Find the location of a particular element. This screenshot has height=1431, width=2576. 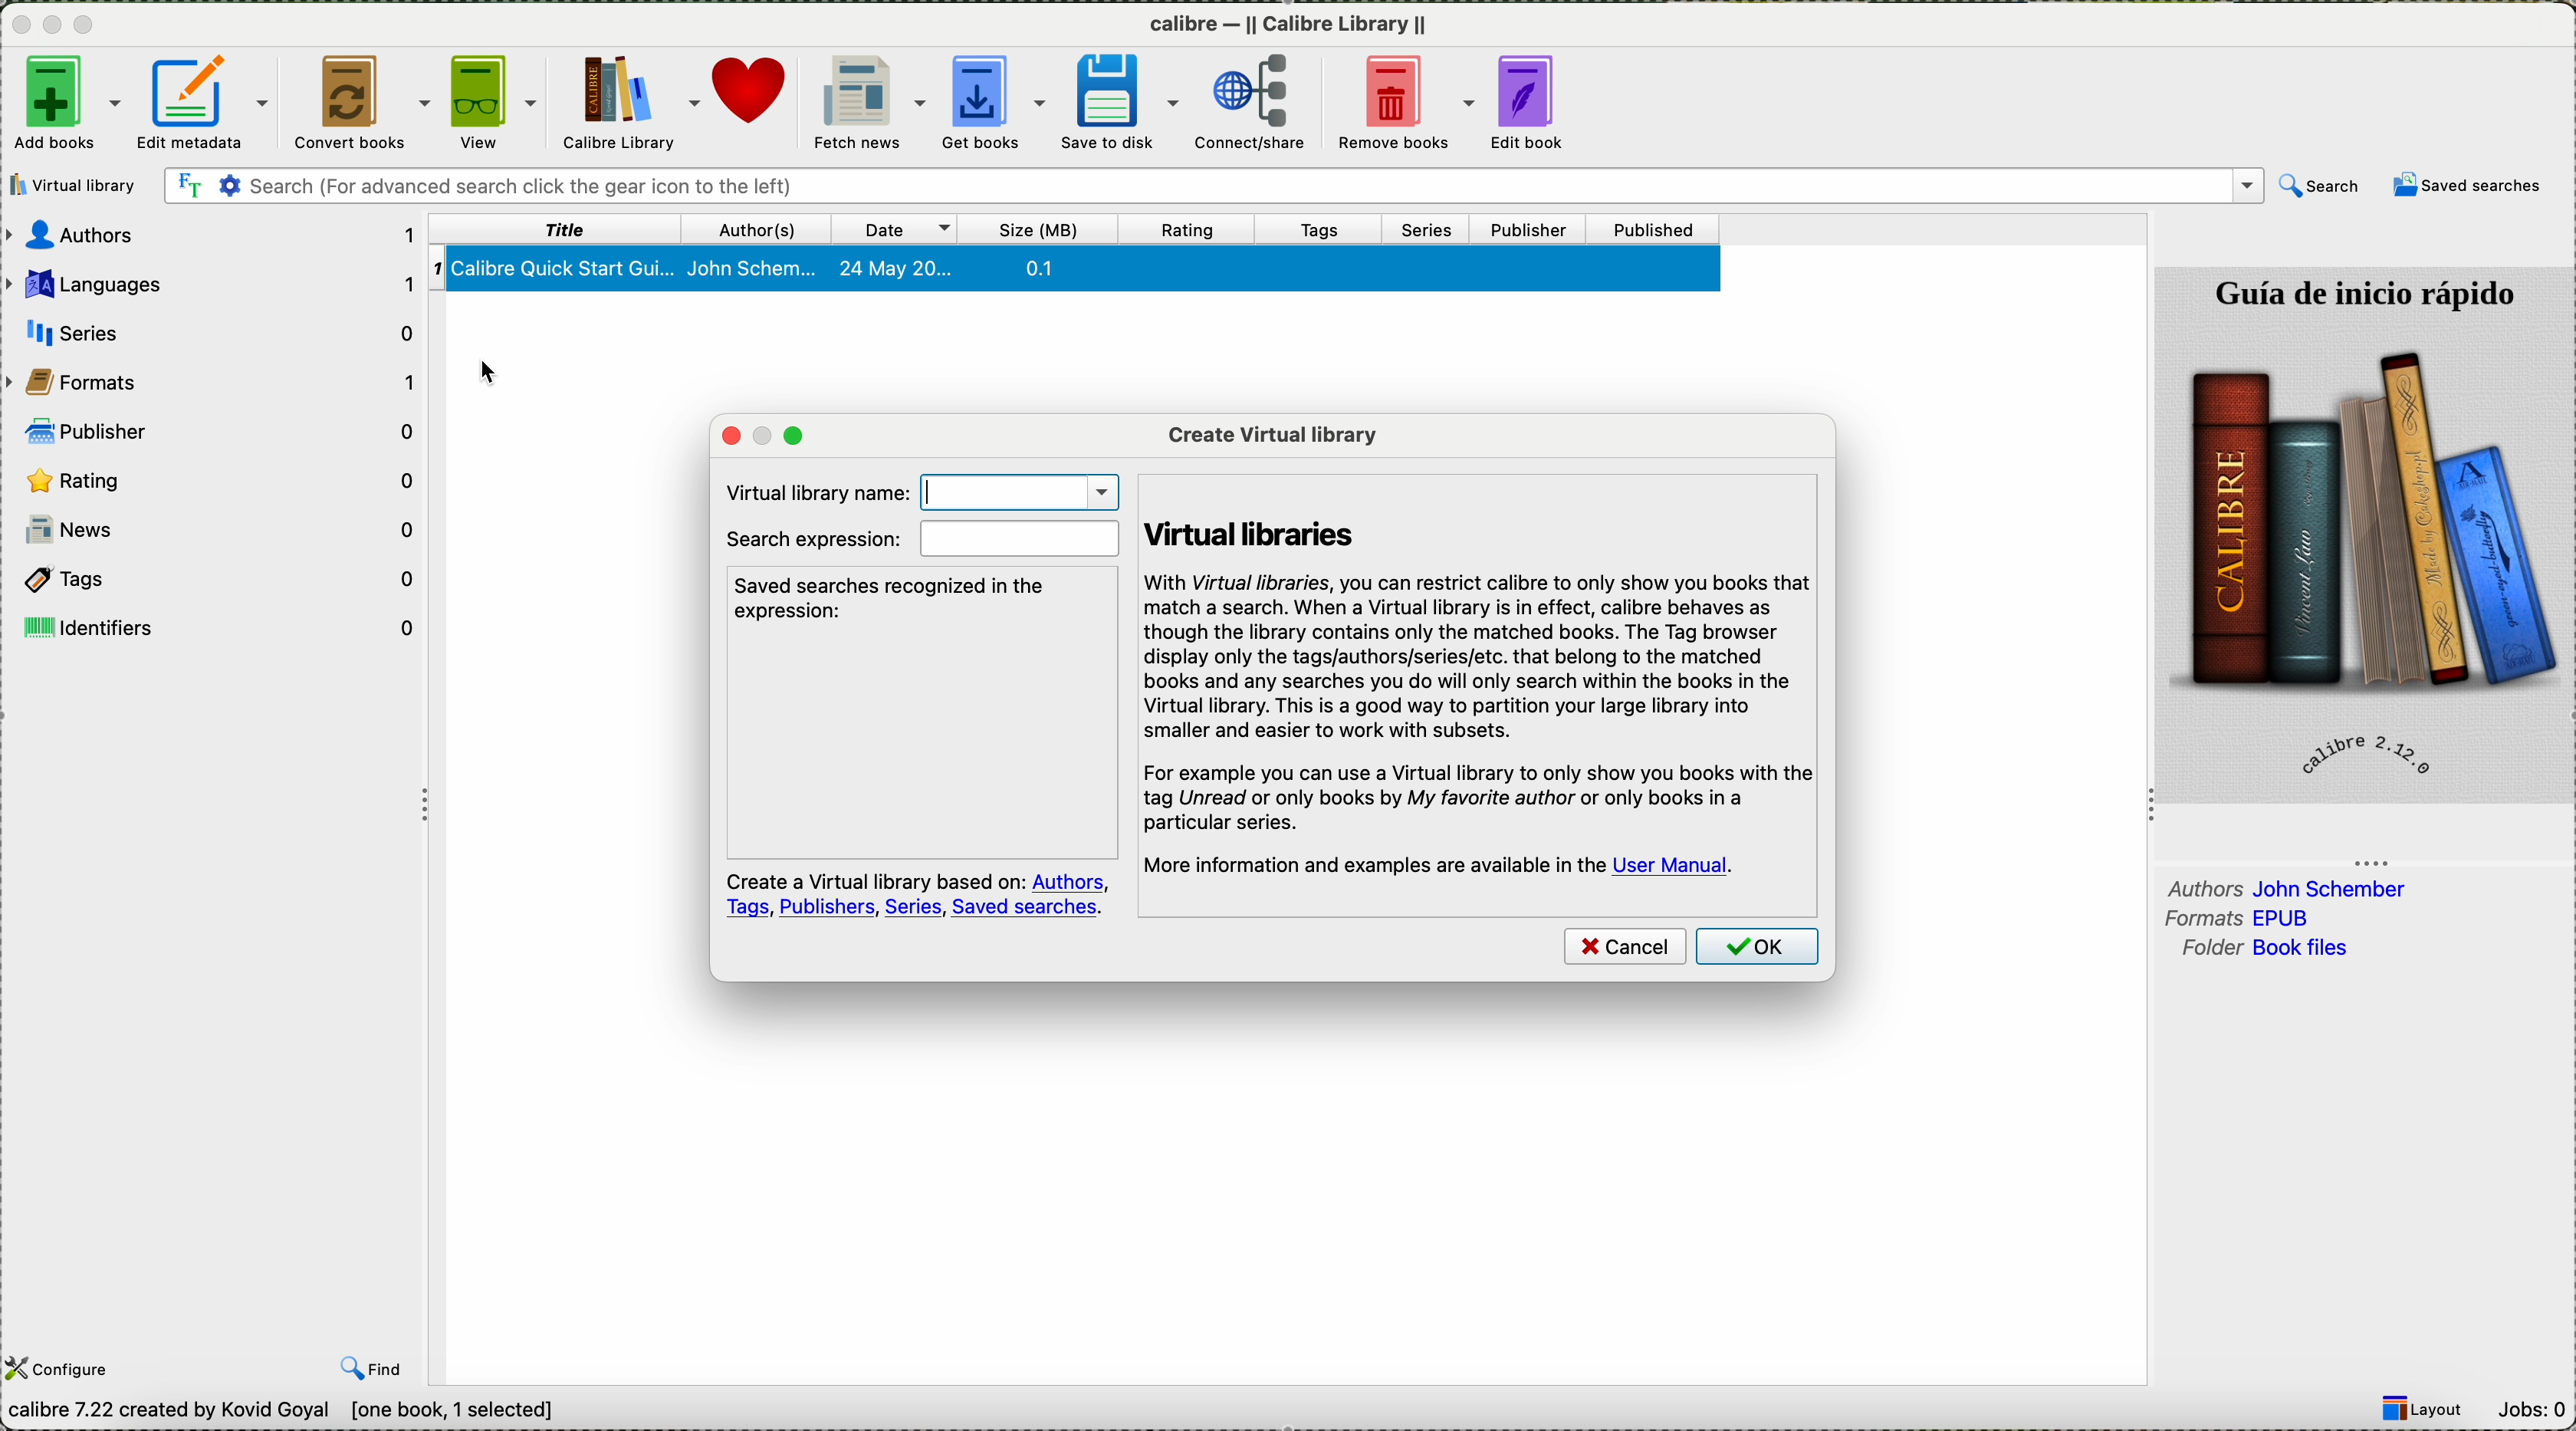

date is located at coordinates (903, 228).